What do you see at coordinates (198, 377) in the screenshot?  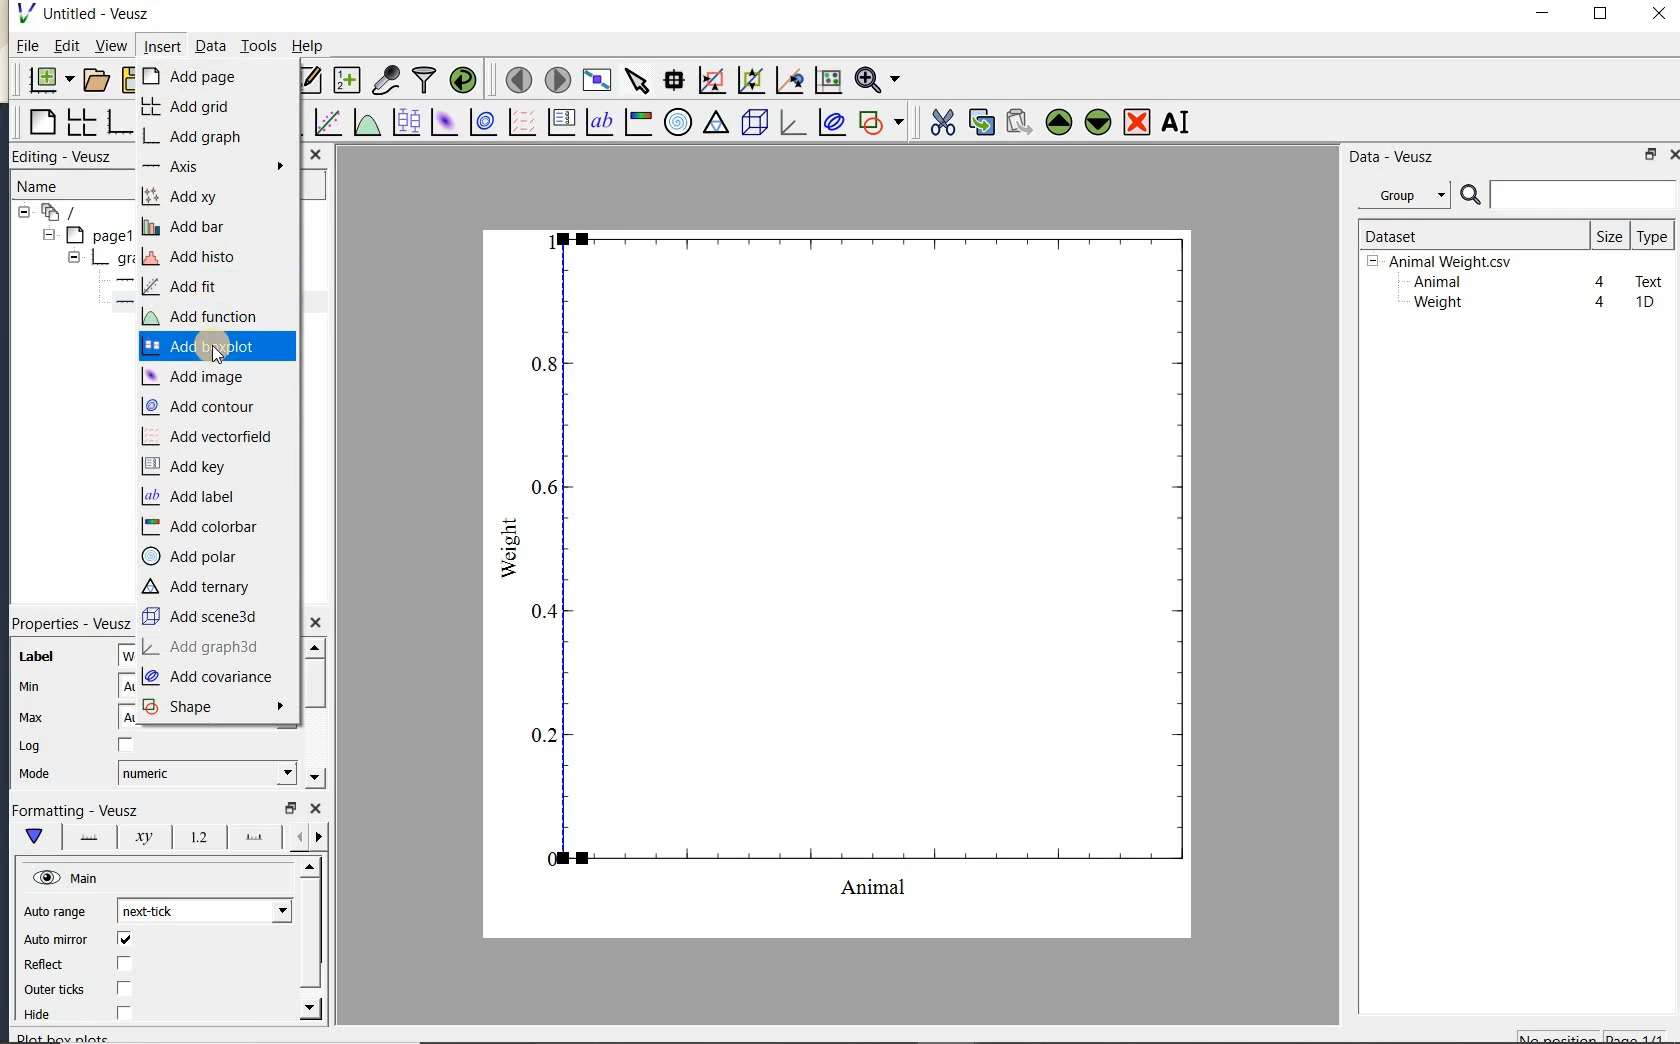 I see `add image` at bounding box center [198, 377].